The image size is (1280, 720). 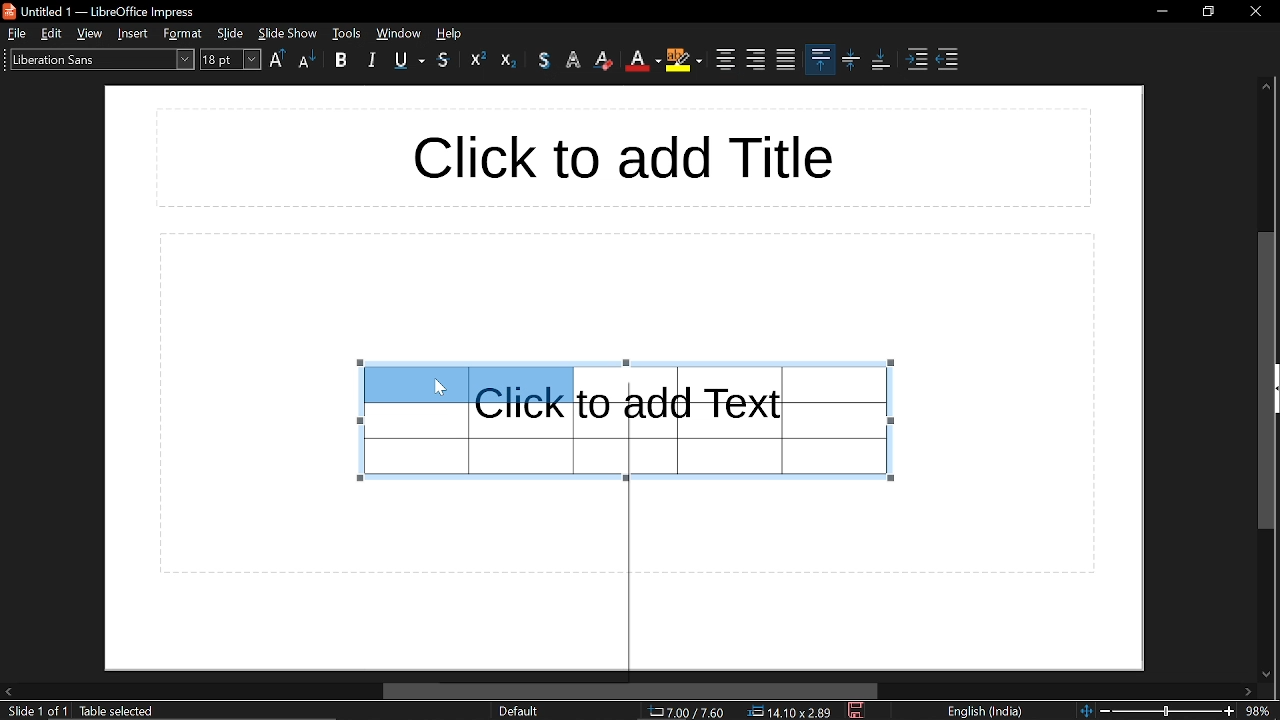 What do you see at coordinates (576, 61) in the screenshot?
I see `apply outline` at bounding box center [576, 61].